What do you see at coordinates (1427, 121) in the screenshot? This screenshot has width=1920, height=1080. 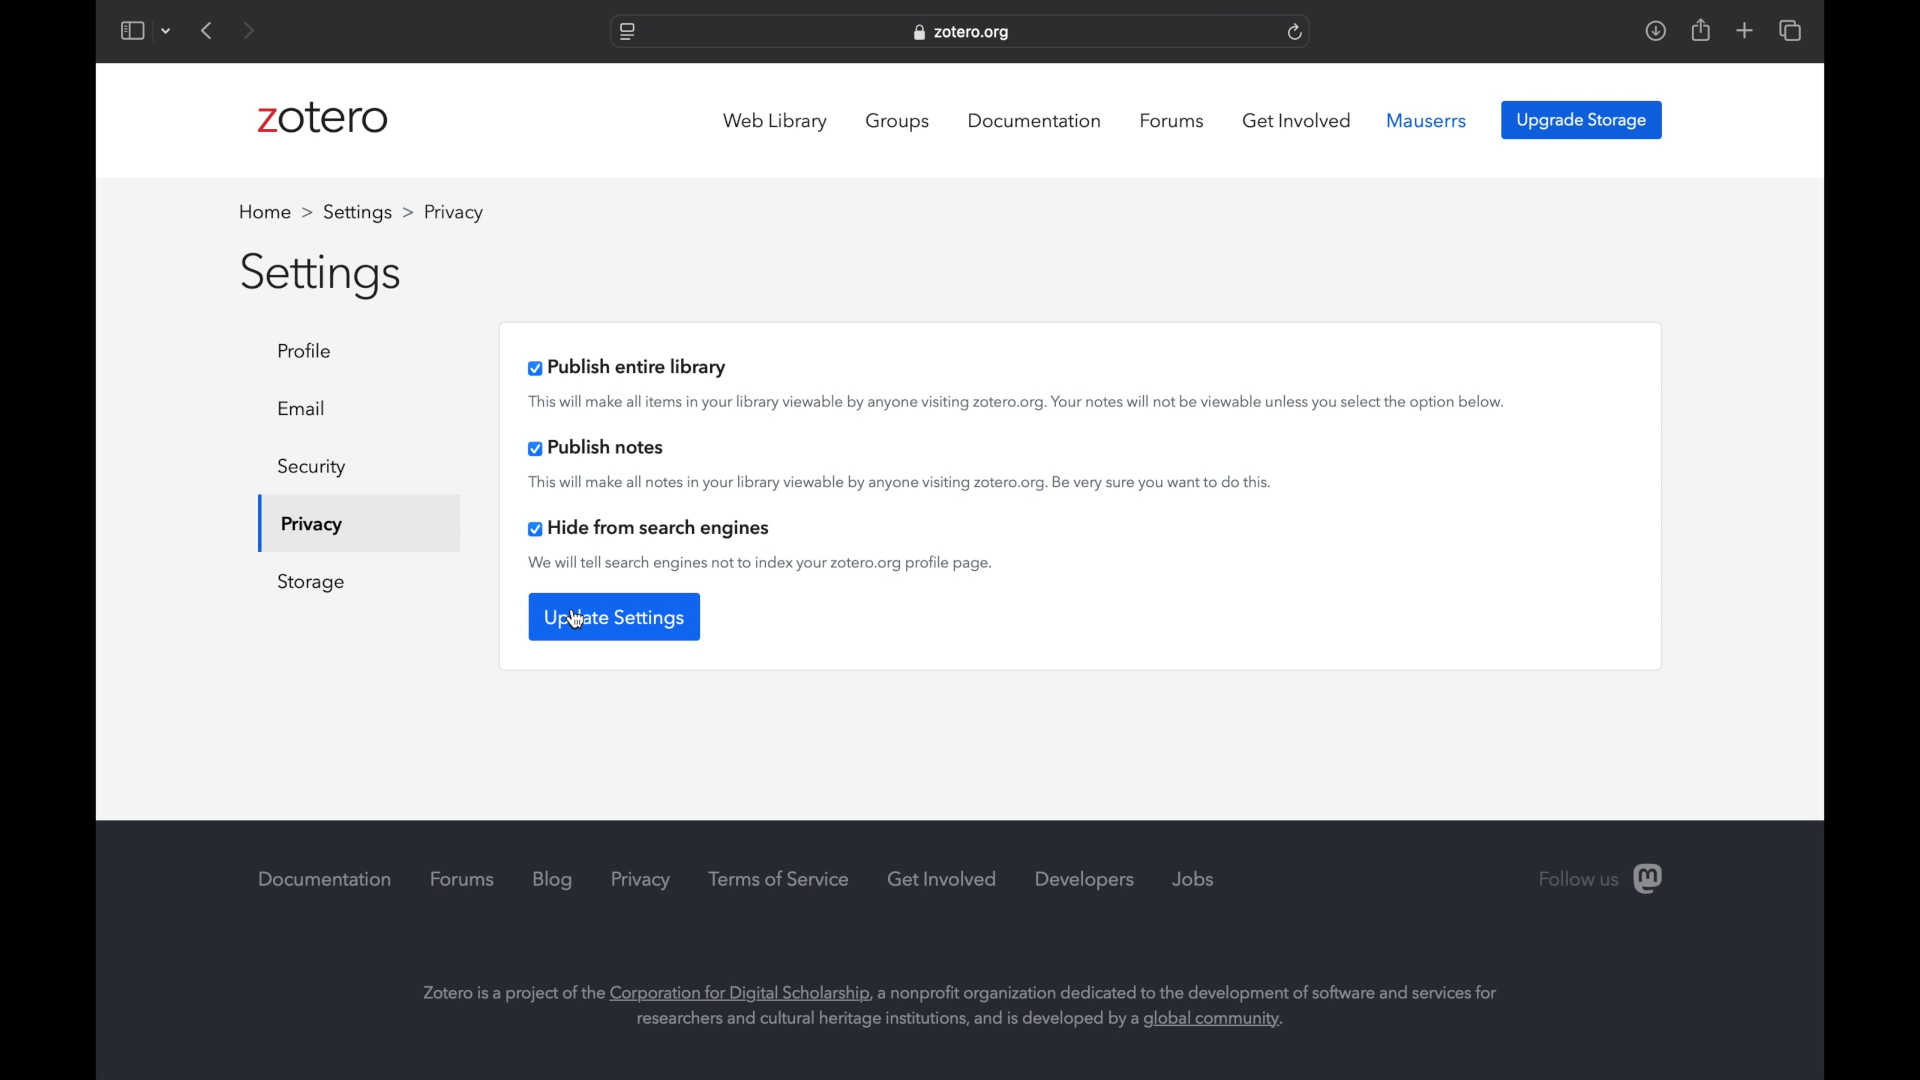 I see `mauserrs` at bounding box center [1427, 121].